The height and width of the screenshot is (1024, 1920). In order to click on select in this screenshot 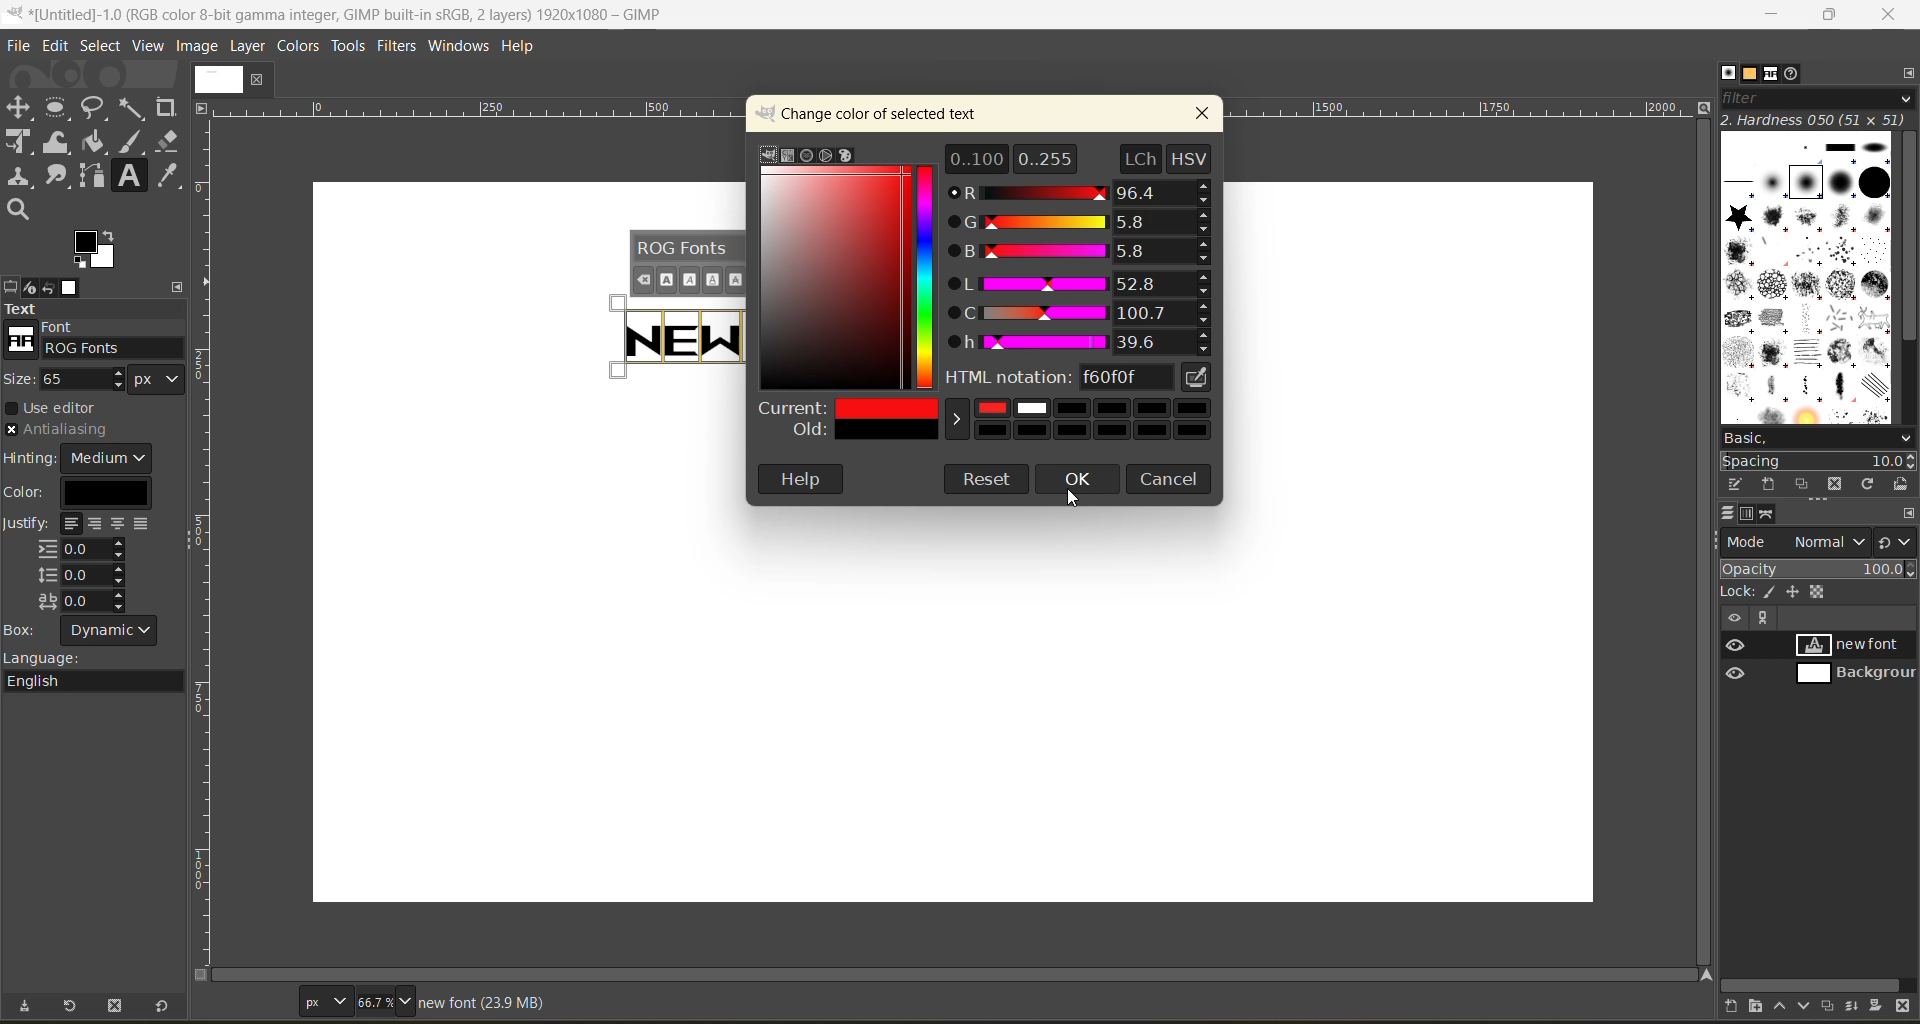, I will do `click(101, 44)`.